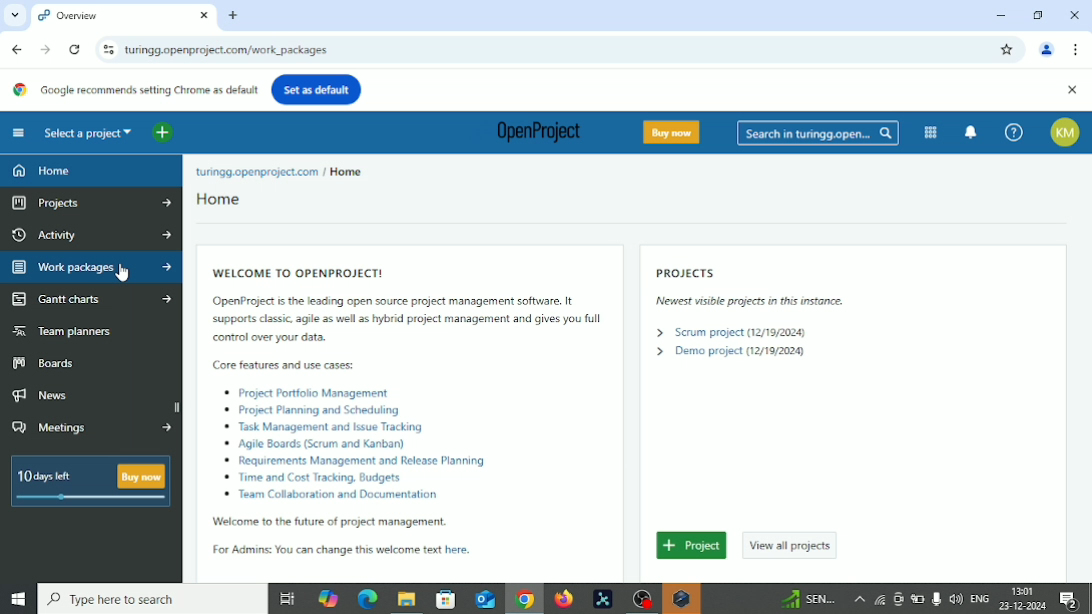  Describe the element at coordinates (405, 601) in the screenshot. I see `File explorer` at that location.